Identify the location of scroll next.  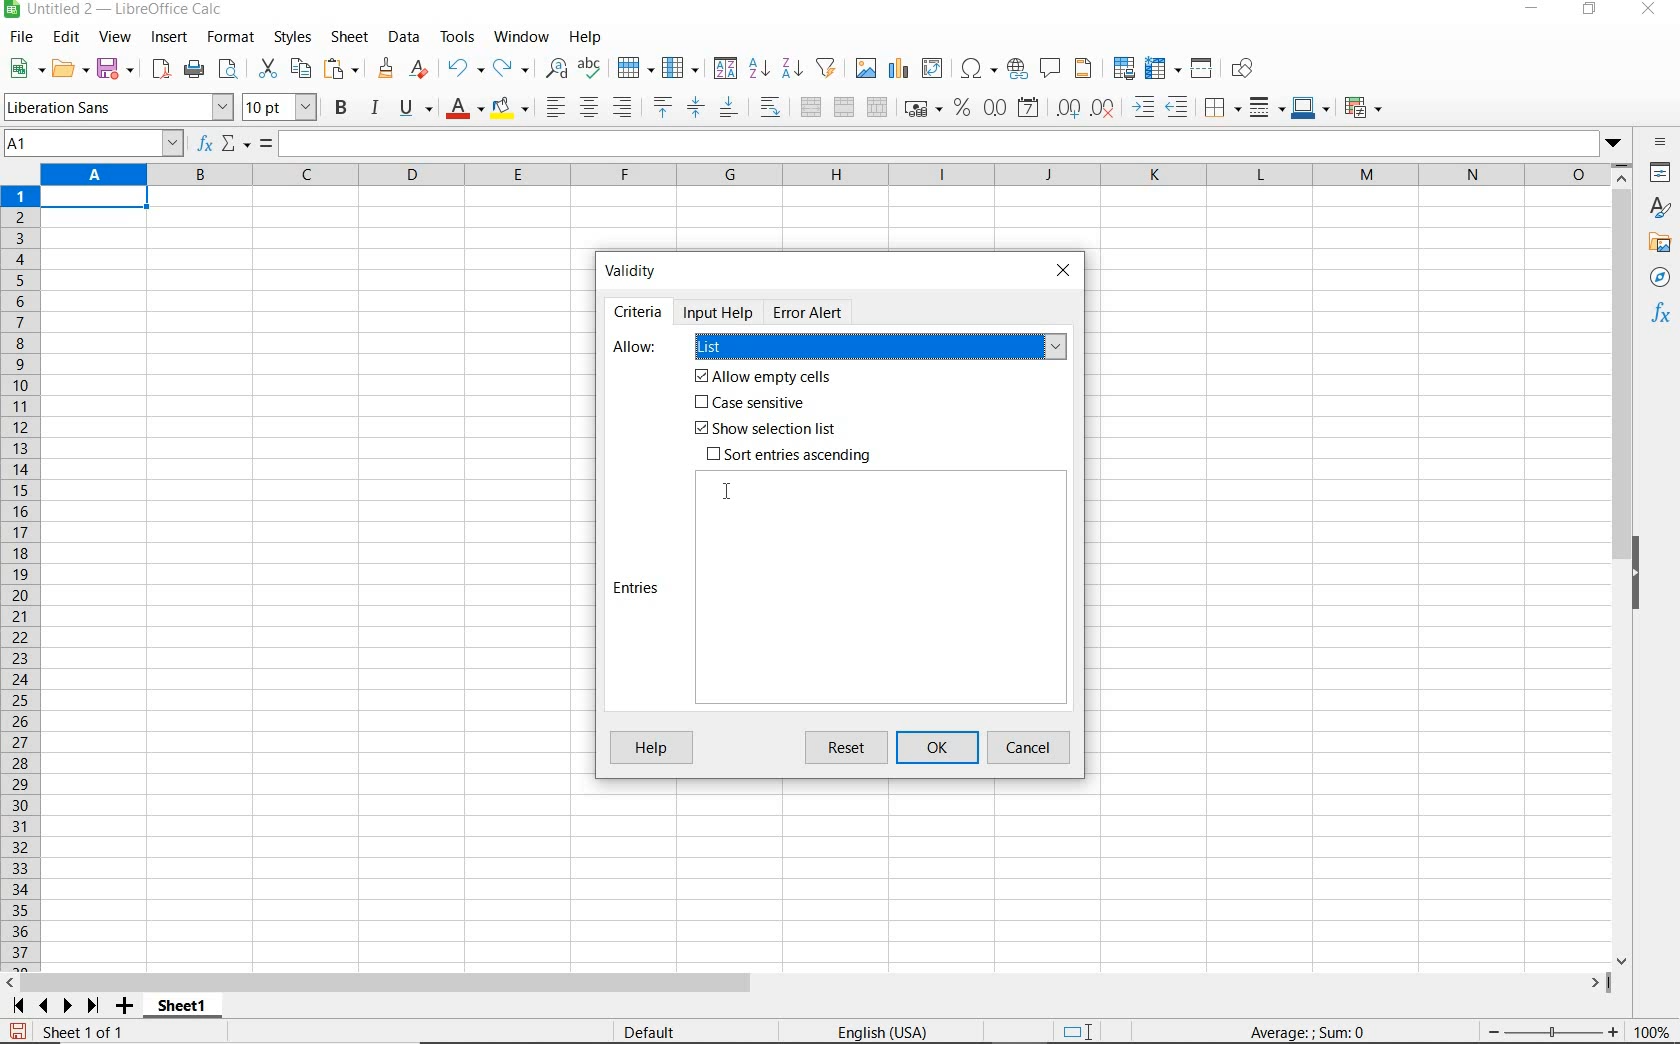
(51, 1006).